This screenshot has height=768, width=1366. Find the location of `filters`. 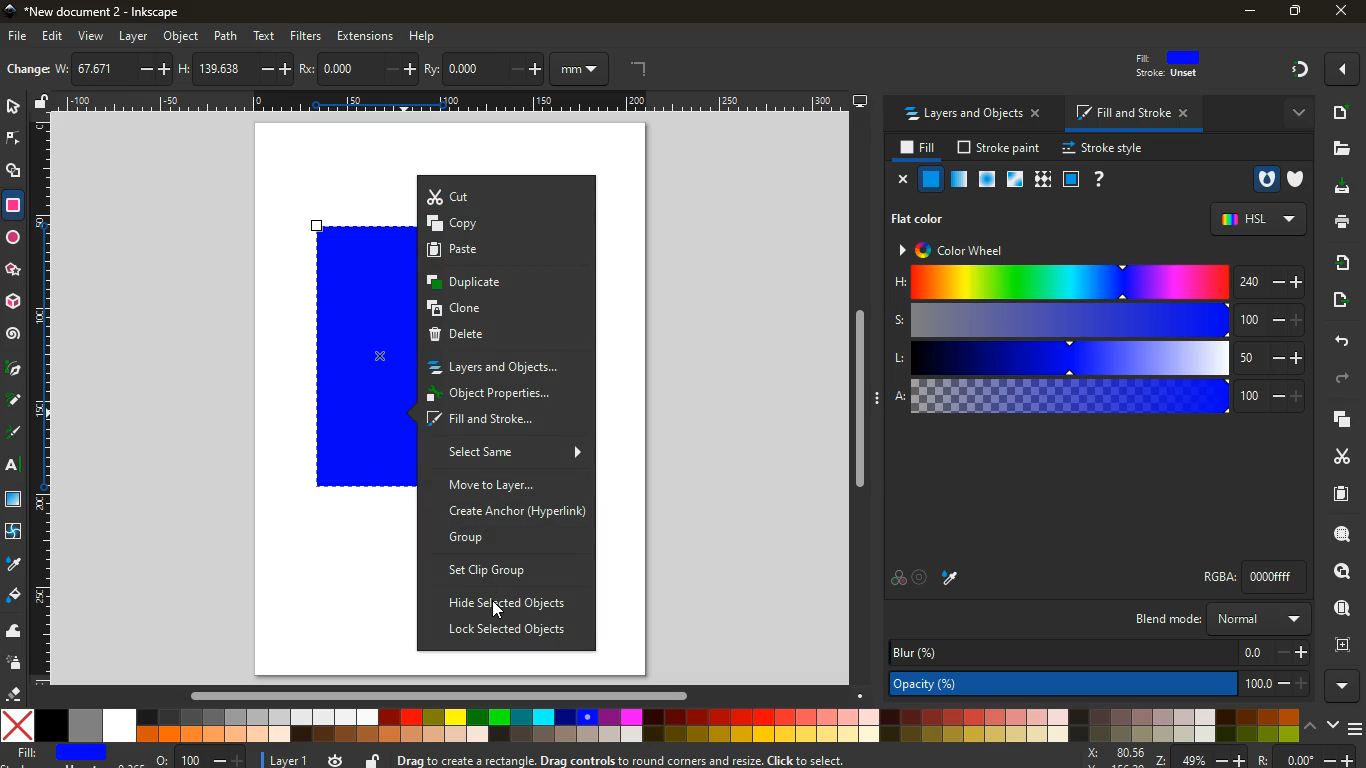

filters is located at coordinates (306, 37).